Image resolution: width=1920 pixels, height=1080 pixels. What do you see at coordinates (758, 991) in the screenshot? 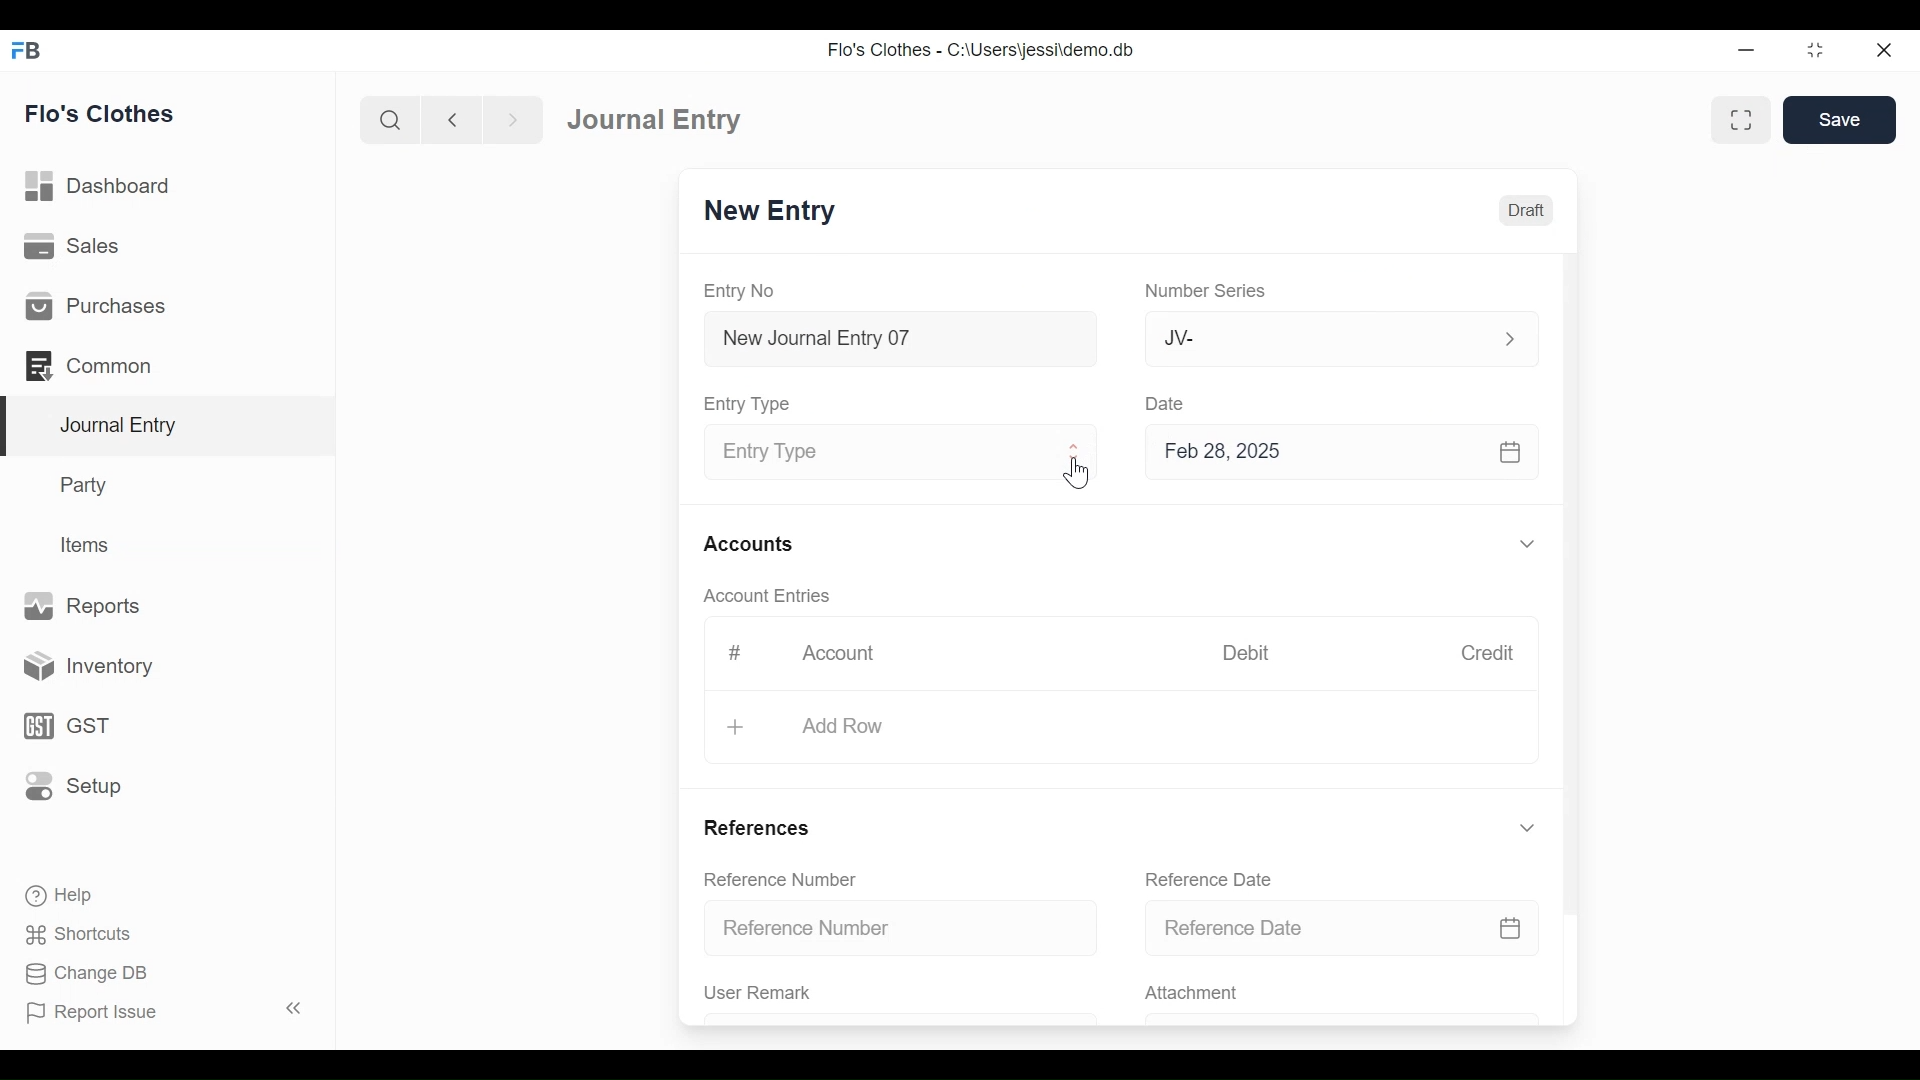
I see `User Remark` at bounding box center [758, 991].